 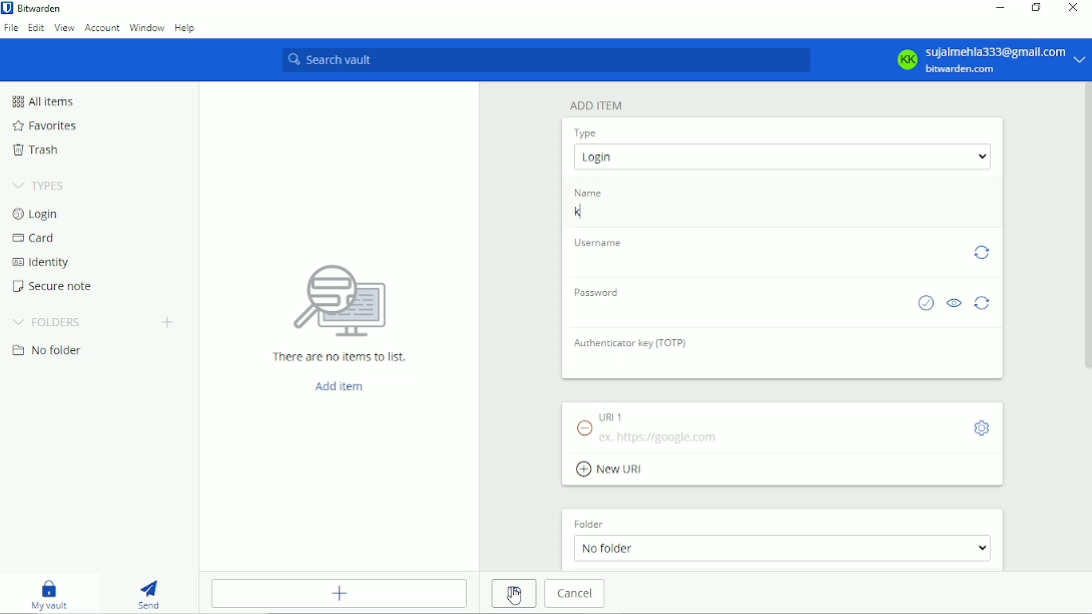 What do you see at coordinates (339, 386) in the screenshot?
I see `Add item` at bounding box center [339, 386].